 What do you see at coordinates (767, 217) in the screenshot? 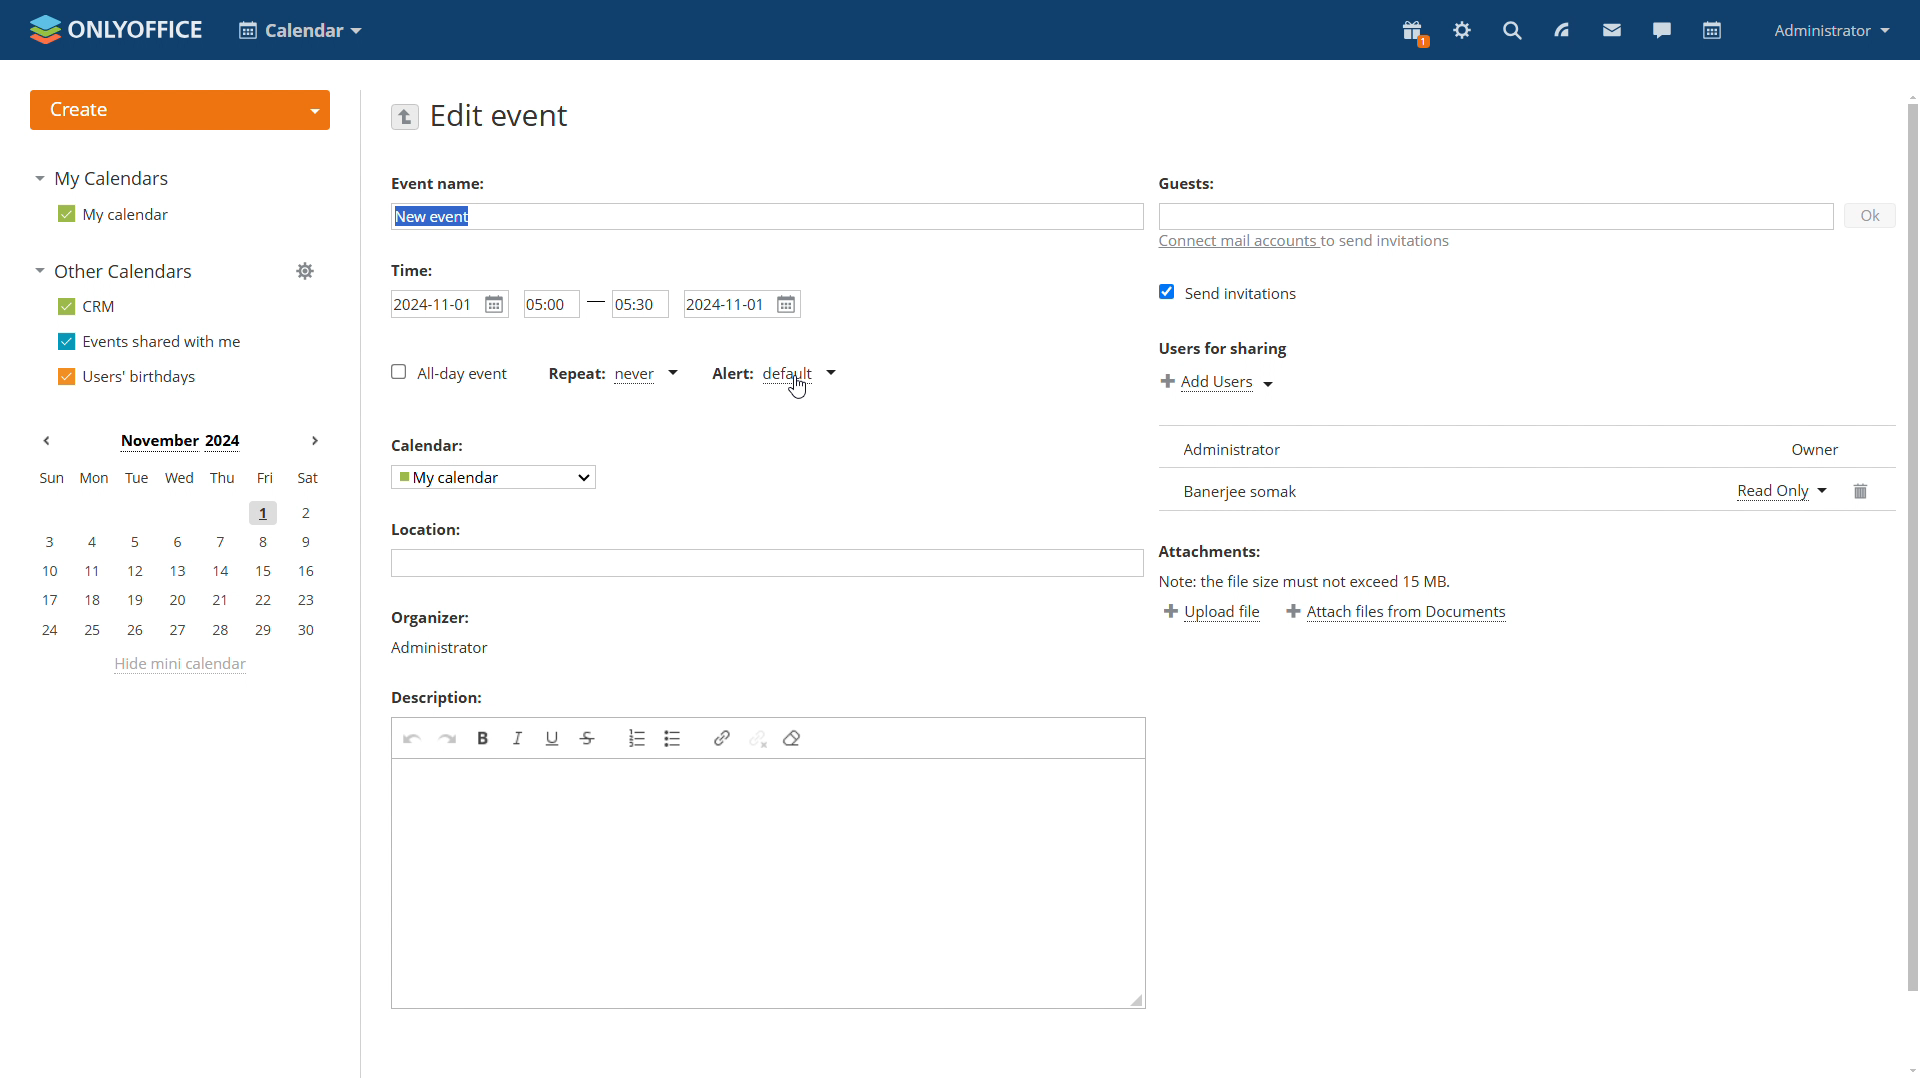
I see `edit event name` at bounding box center [767, 217].